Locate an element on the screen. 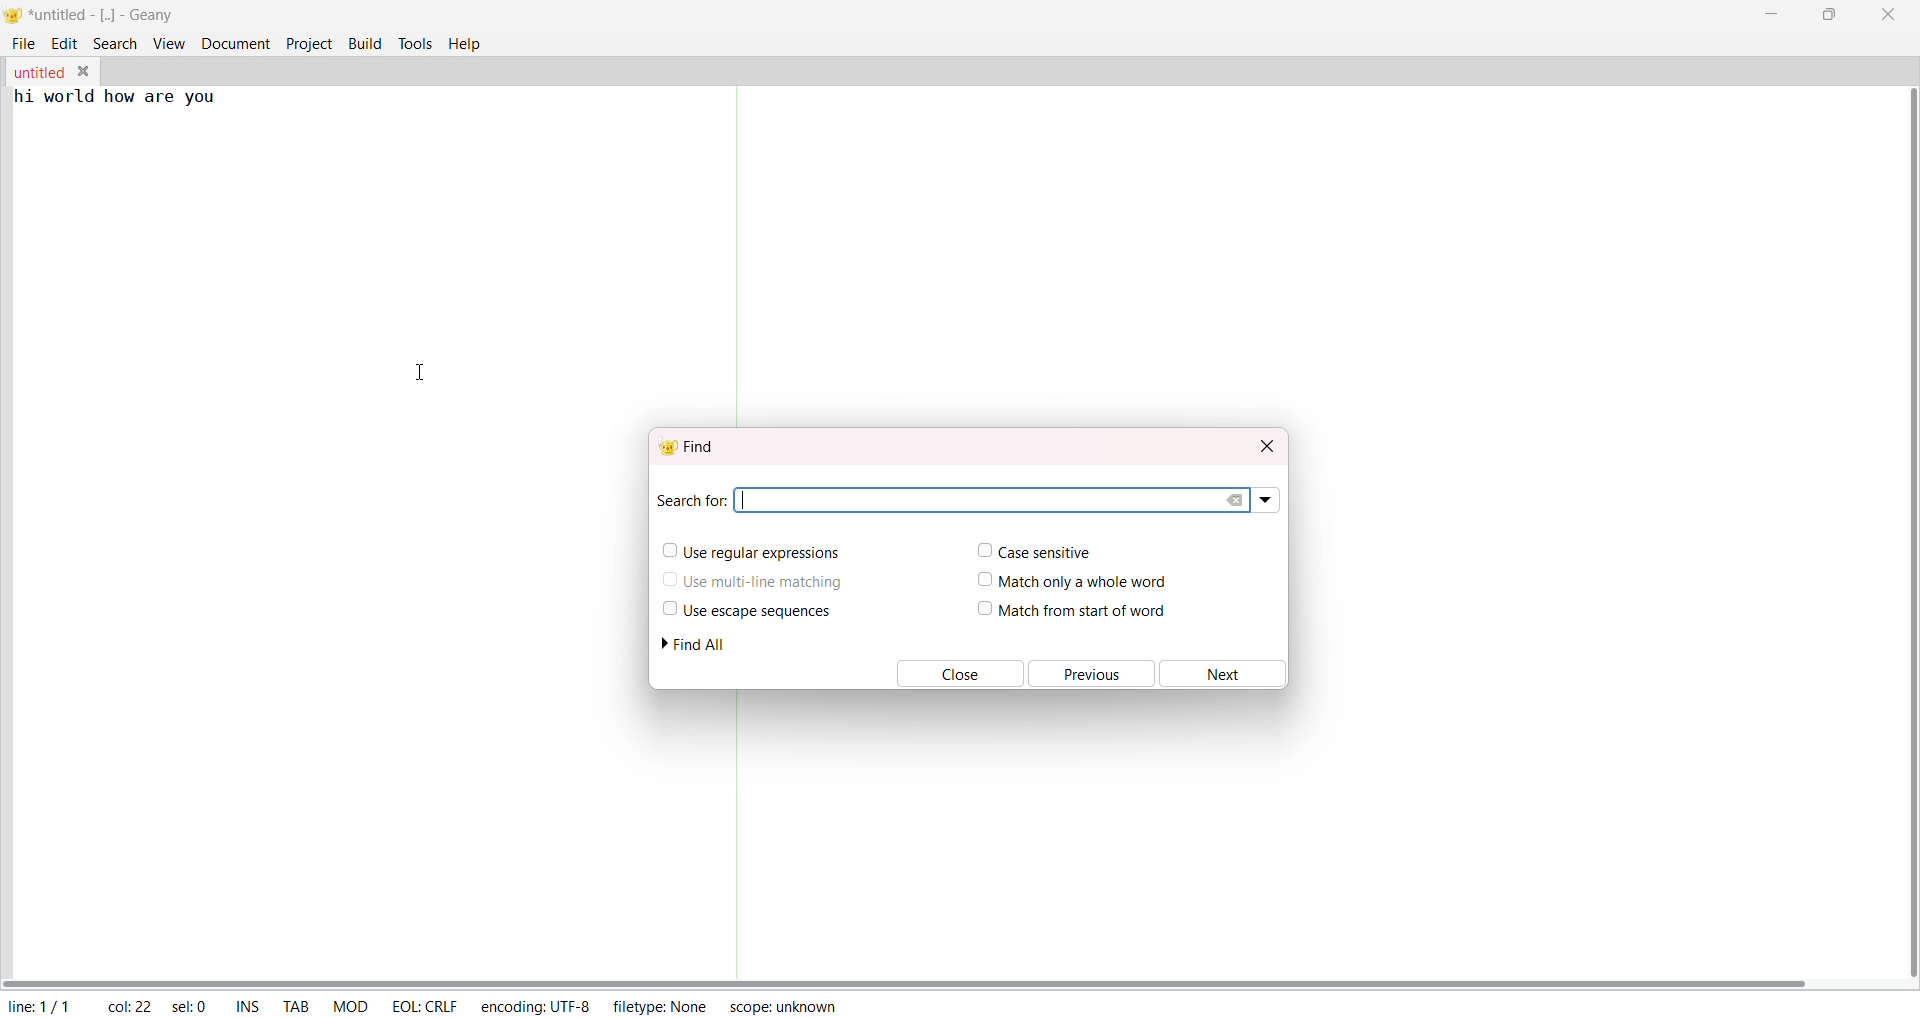  scope: unknown is located at coordinates (779, 1005).